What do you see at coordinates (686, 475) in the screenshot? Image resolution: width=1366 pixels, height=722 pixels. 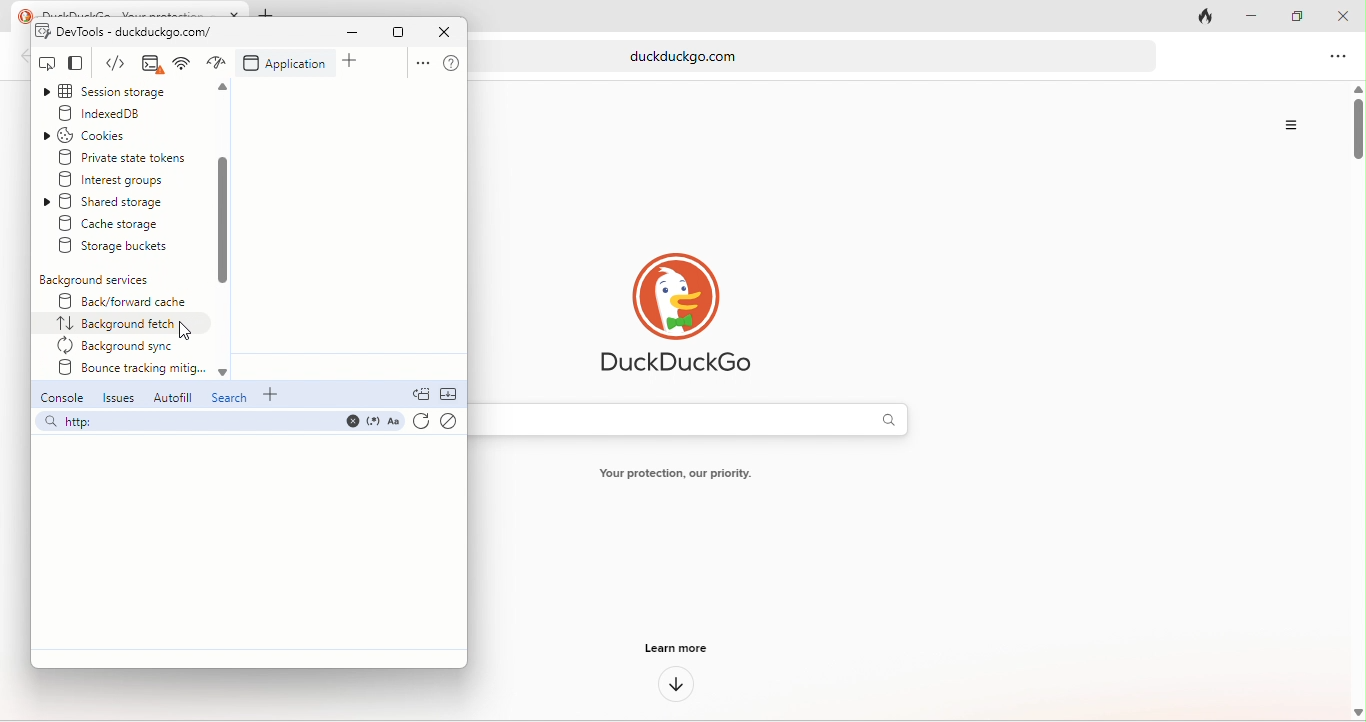 I see `text` at bounding box center [686, 475].